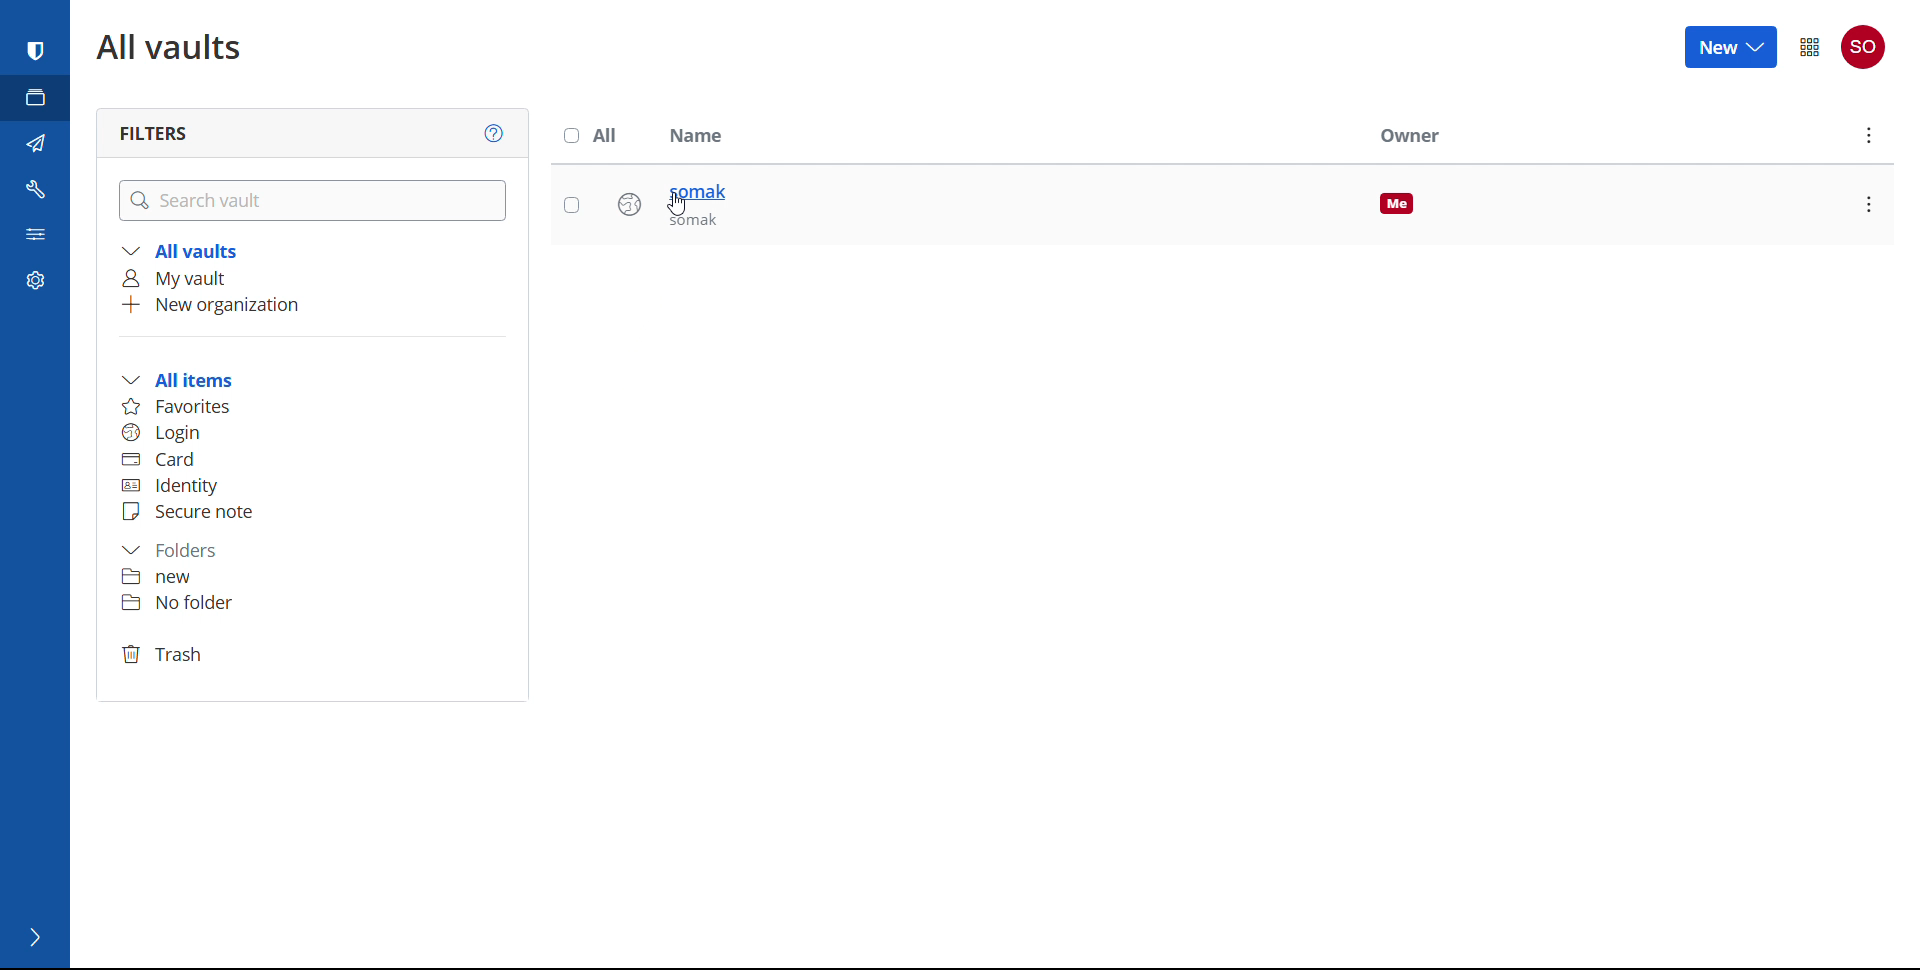 The height and width of the screenshot is (970, 1920). Describe the element at coordinates (308, 305) in the screenshot. I see `add new organization` at that location.